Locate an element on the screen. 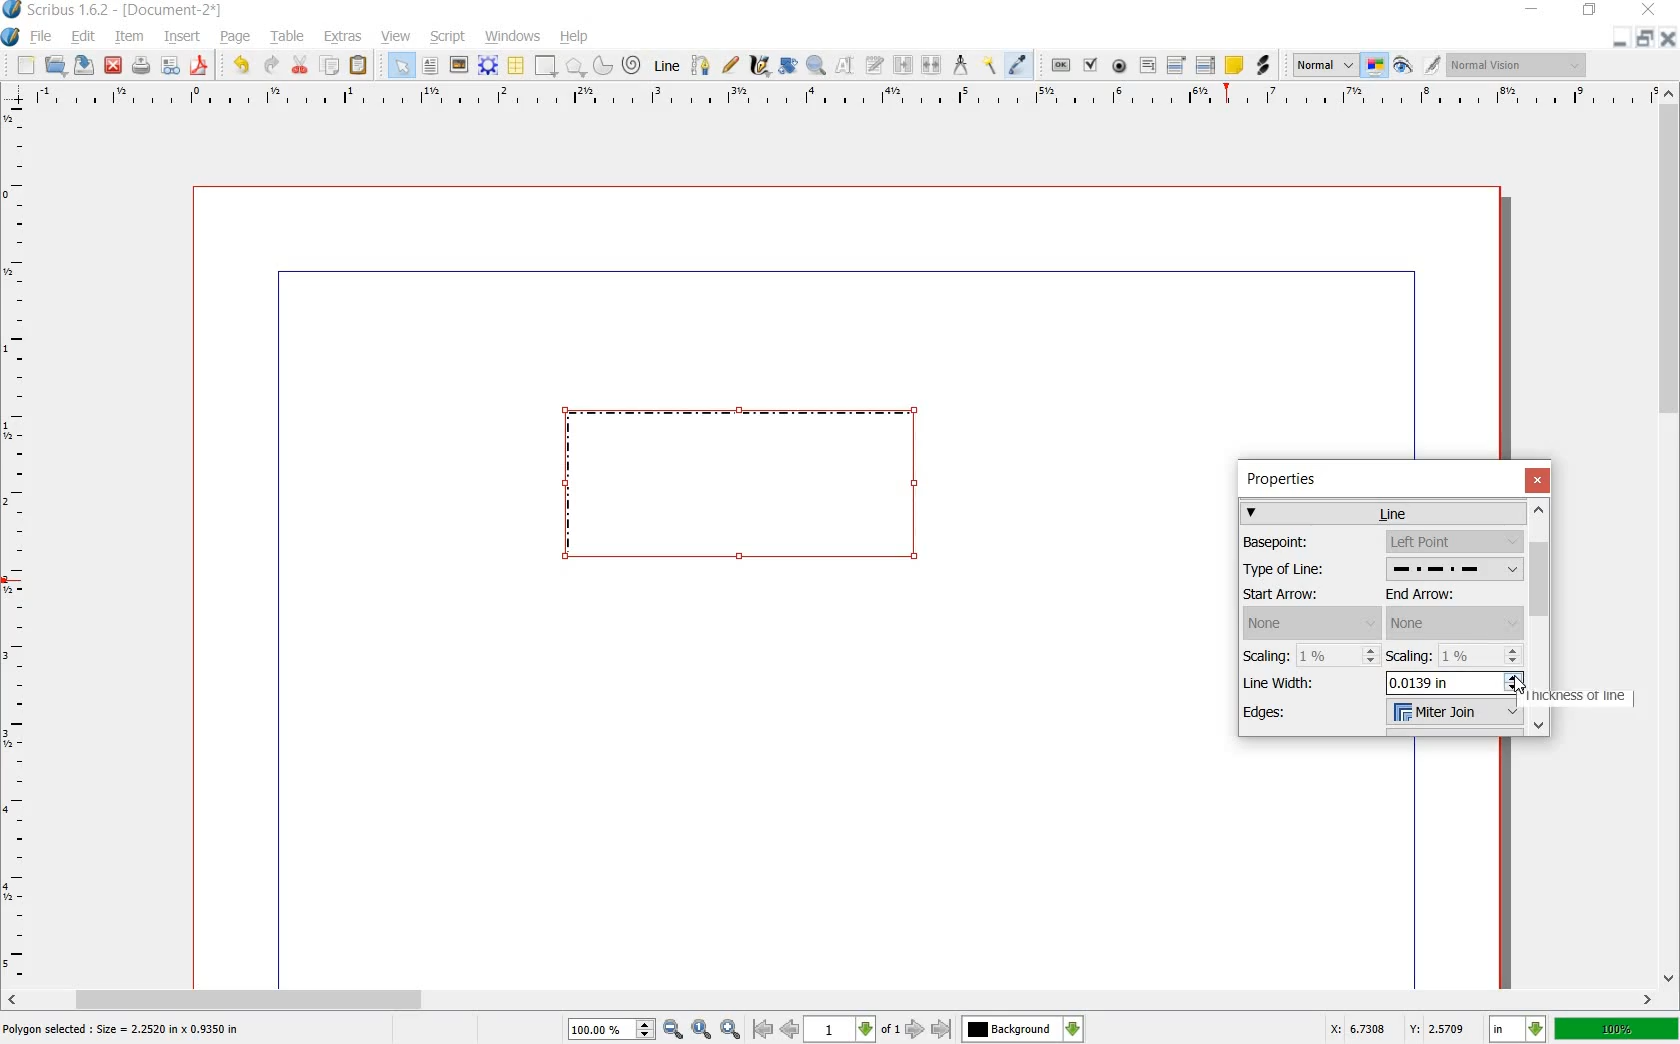 This screenshot has height=1044, width=1680. line is located at coordinates (1385, 512).